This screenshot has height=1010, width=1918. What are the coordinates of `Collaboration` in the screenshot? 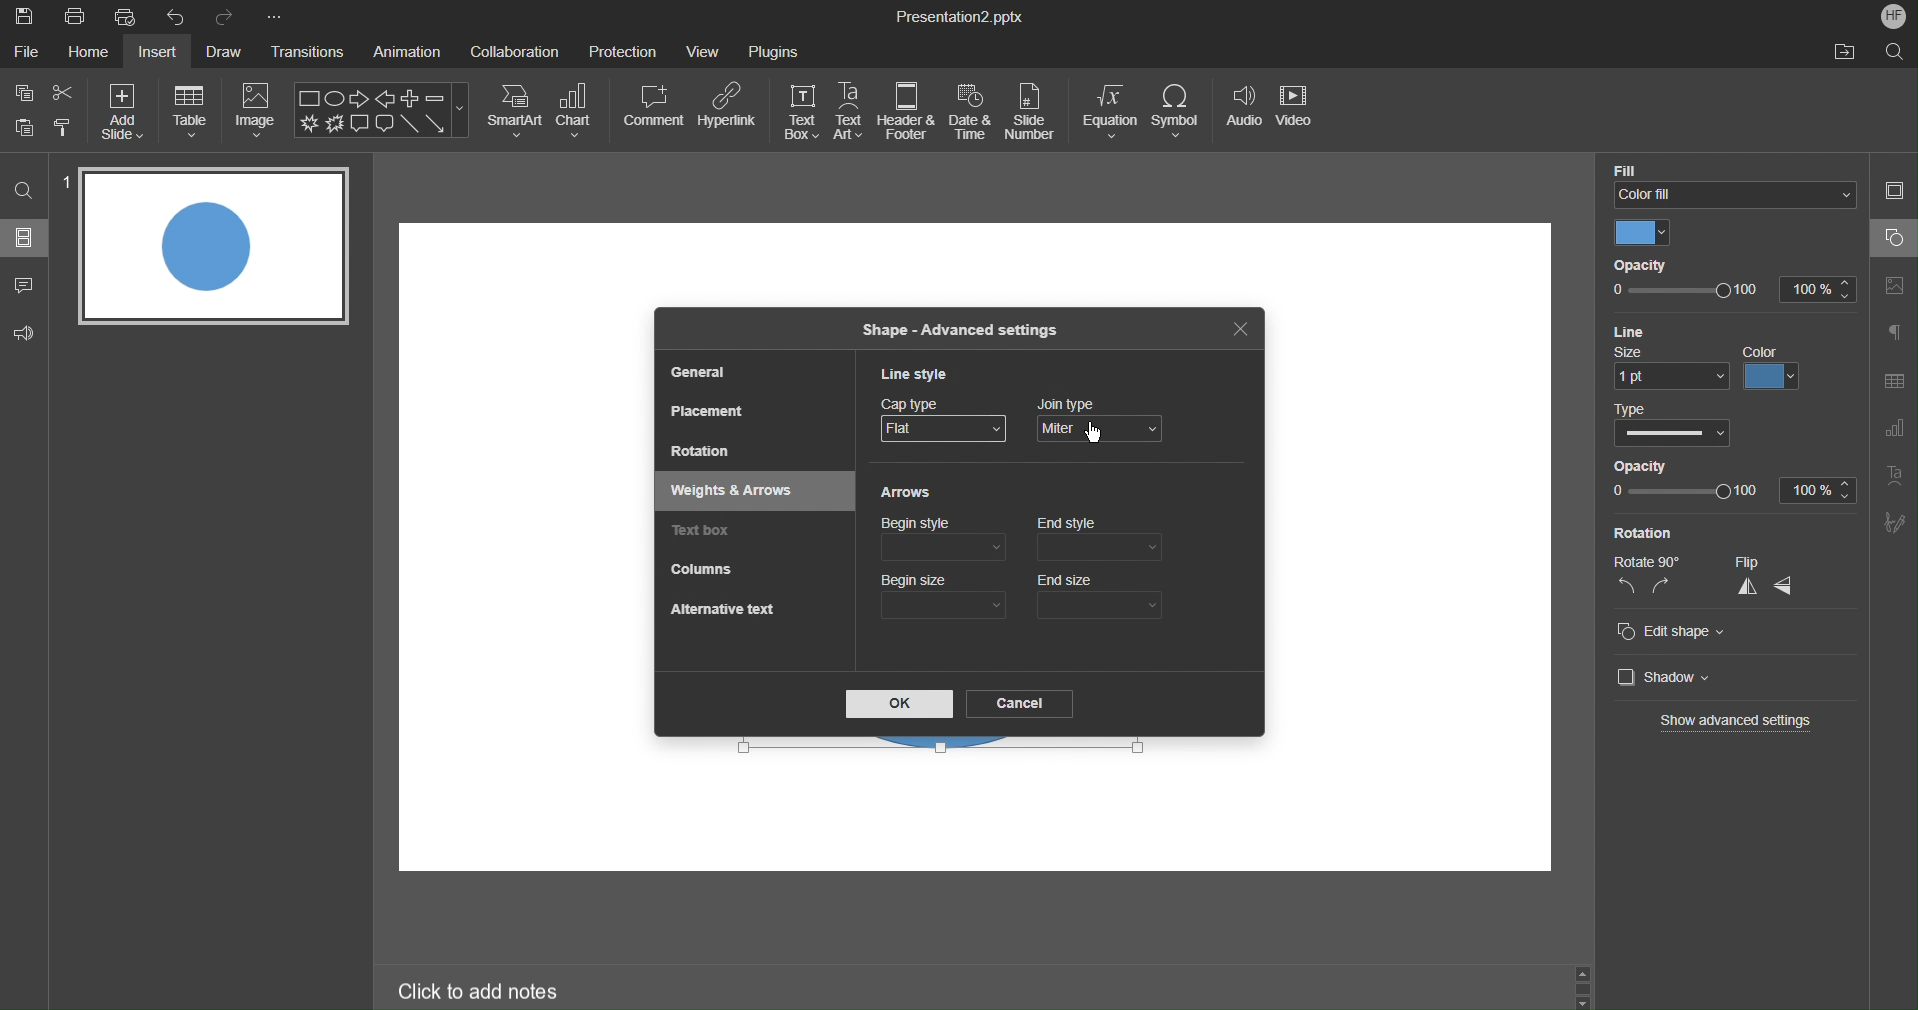 It's located at (515, 50).